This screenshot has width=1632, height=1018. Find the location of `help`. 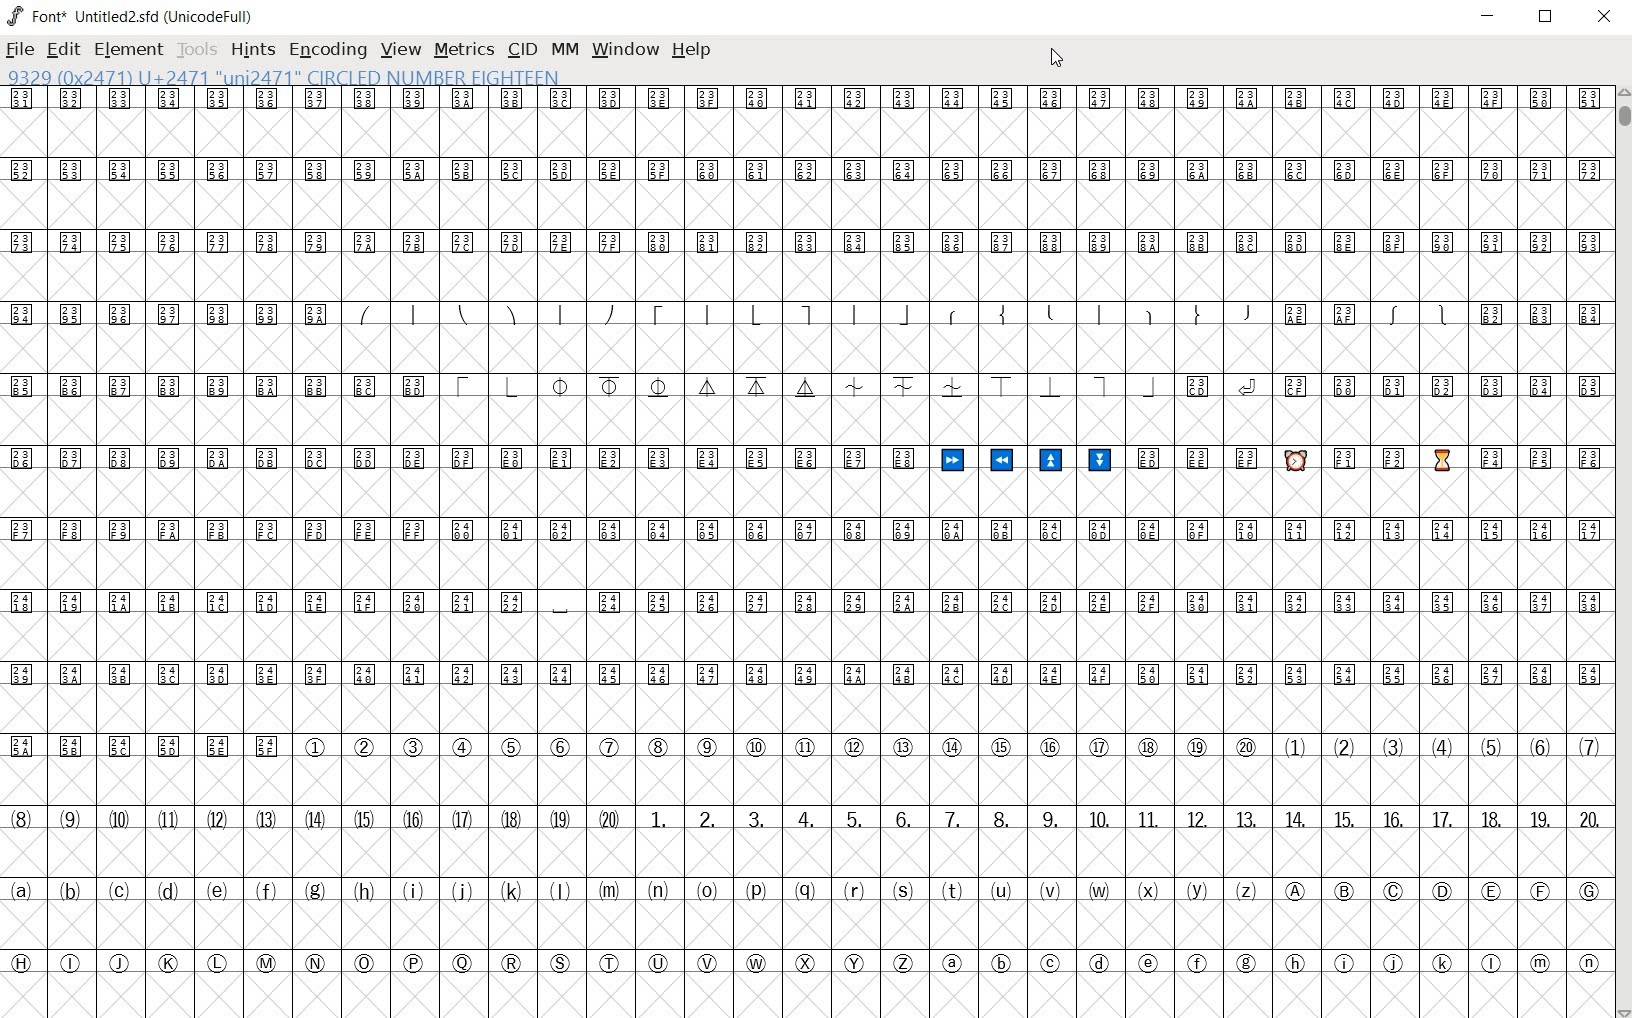

help is located at coordinates (691, 51).